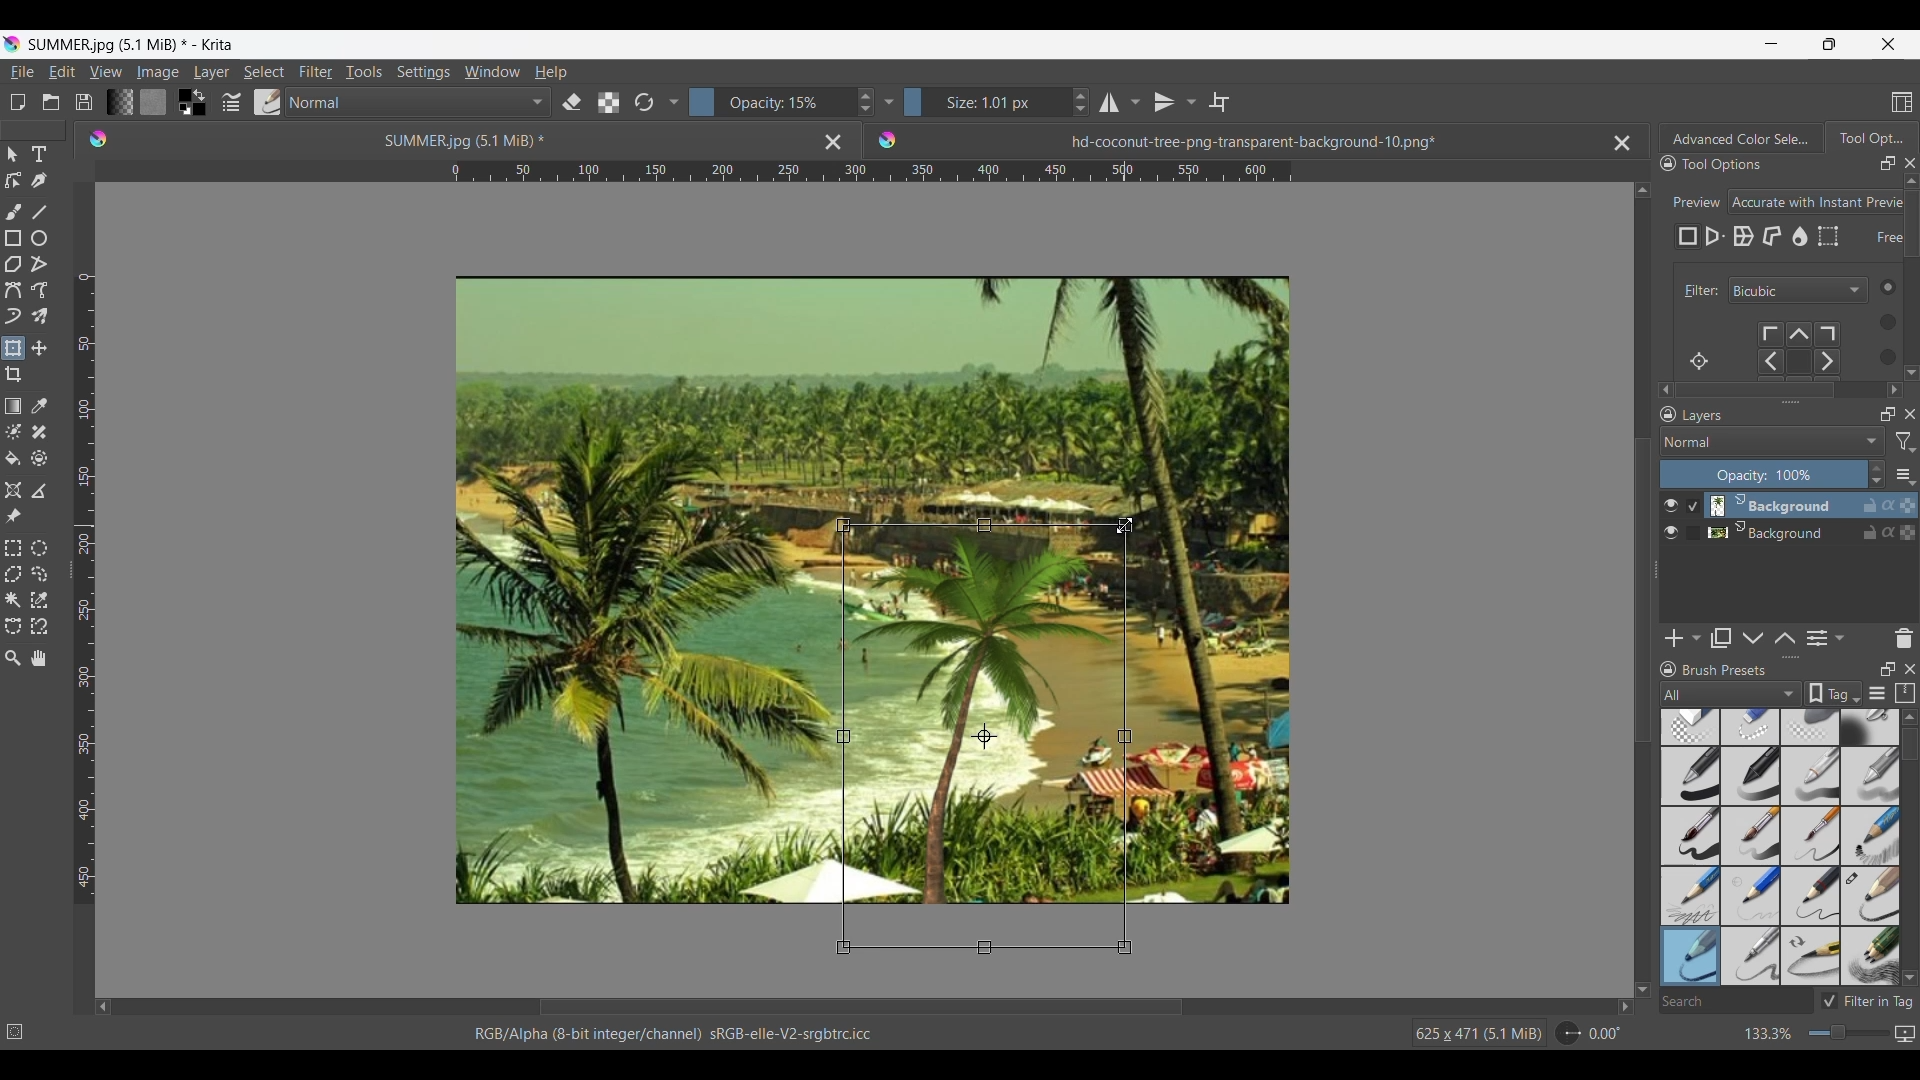  I want to click on Magnetic curve selection tool, so click(39, 625).